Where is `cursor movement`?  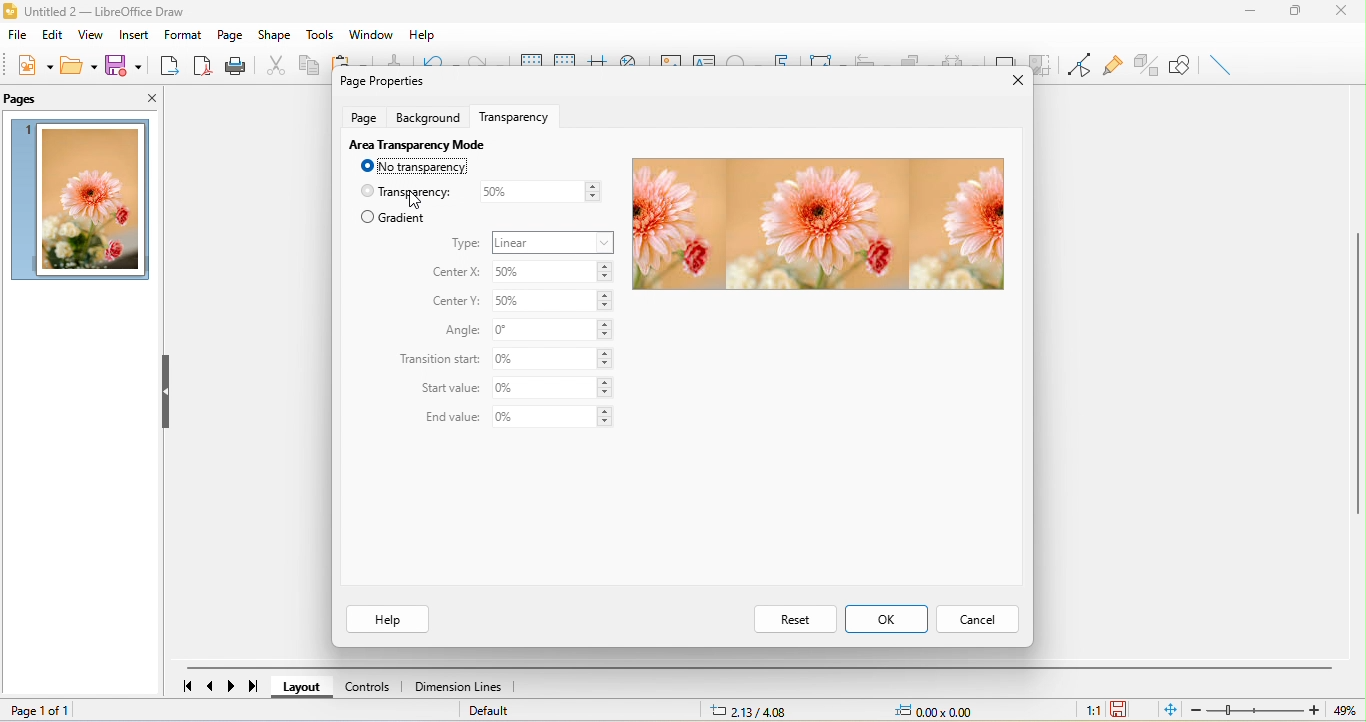 cursor movement is located at coordinates (415, 202).